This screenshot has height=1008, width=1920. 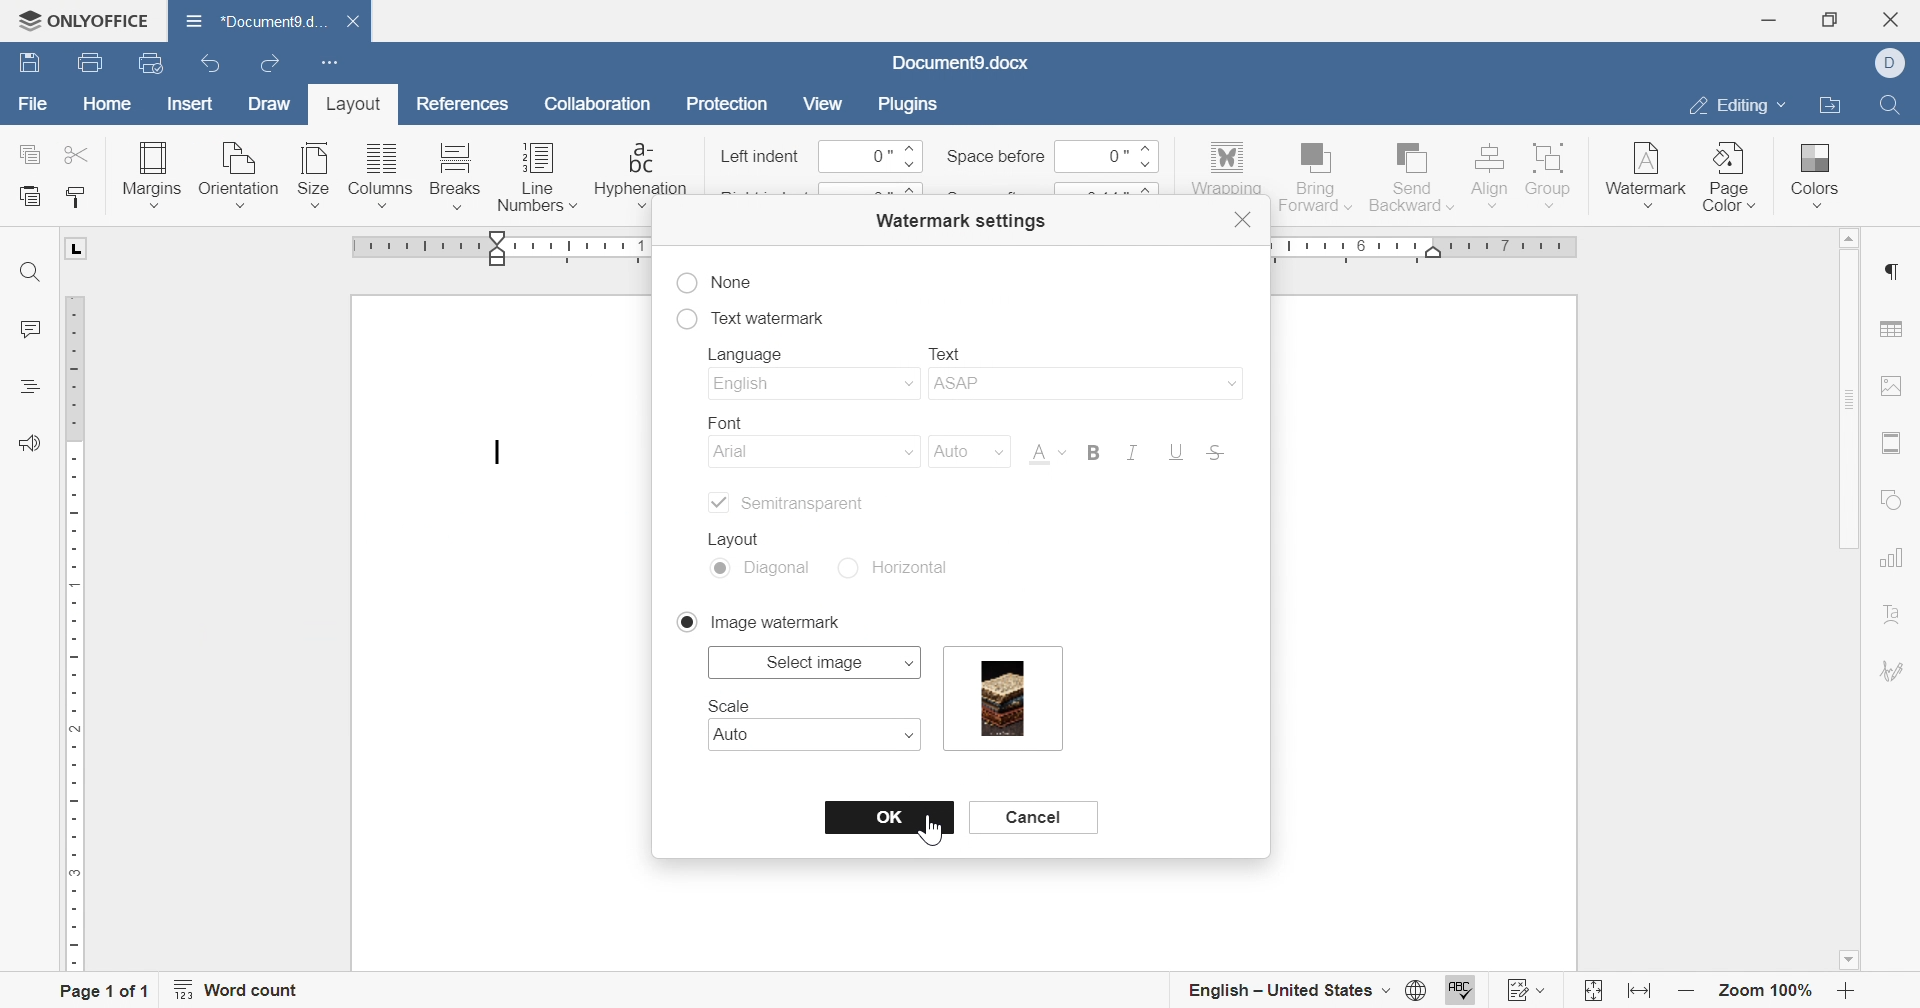 I want to click on 0, so click(x=871, y=157).